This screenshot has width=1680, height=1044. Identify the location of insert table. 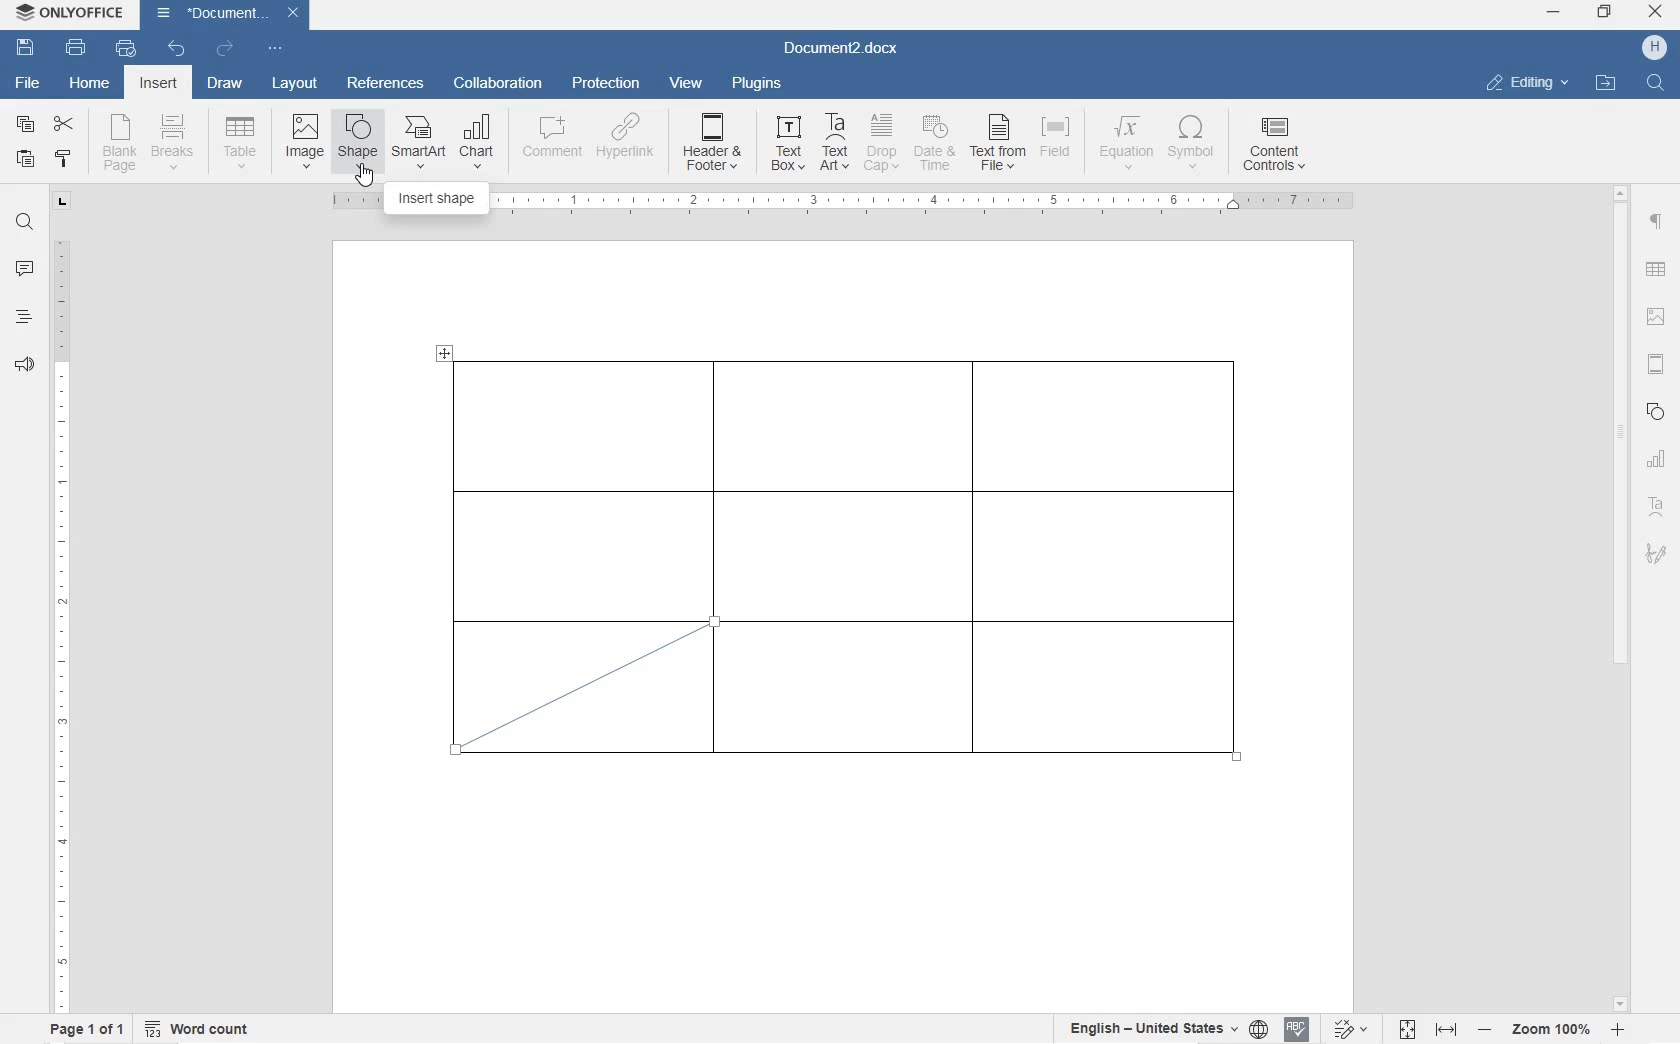
(236, 142).